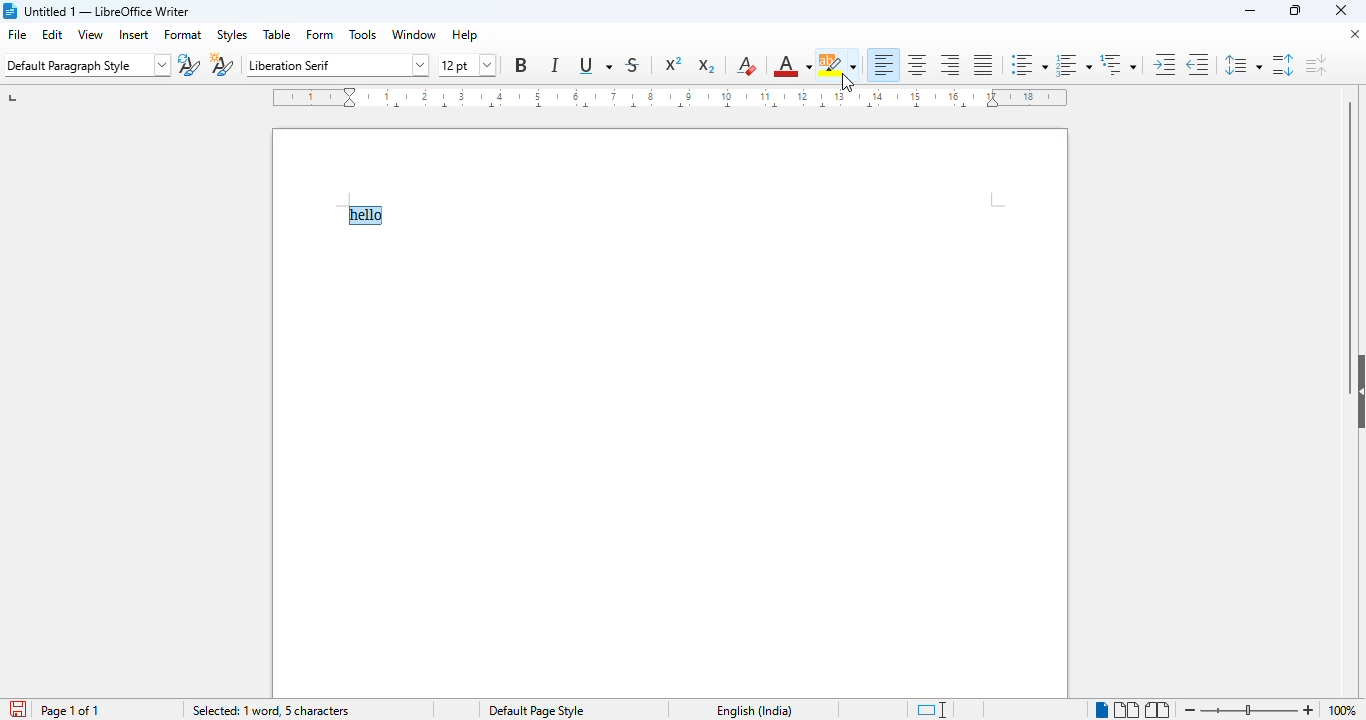 This screenshot has height=720, width=1366. Describe the element at coordinates (270, 710) in the screenshot. I see `selected: 1 word, 5 characters` at that location.